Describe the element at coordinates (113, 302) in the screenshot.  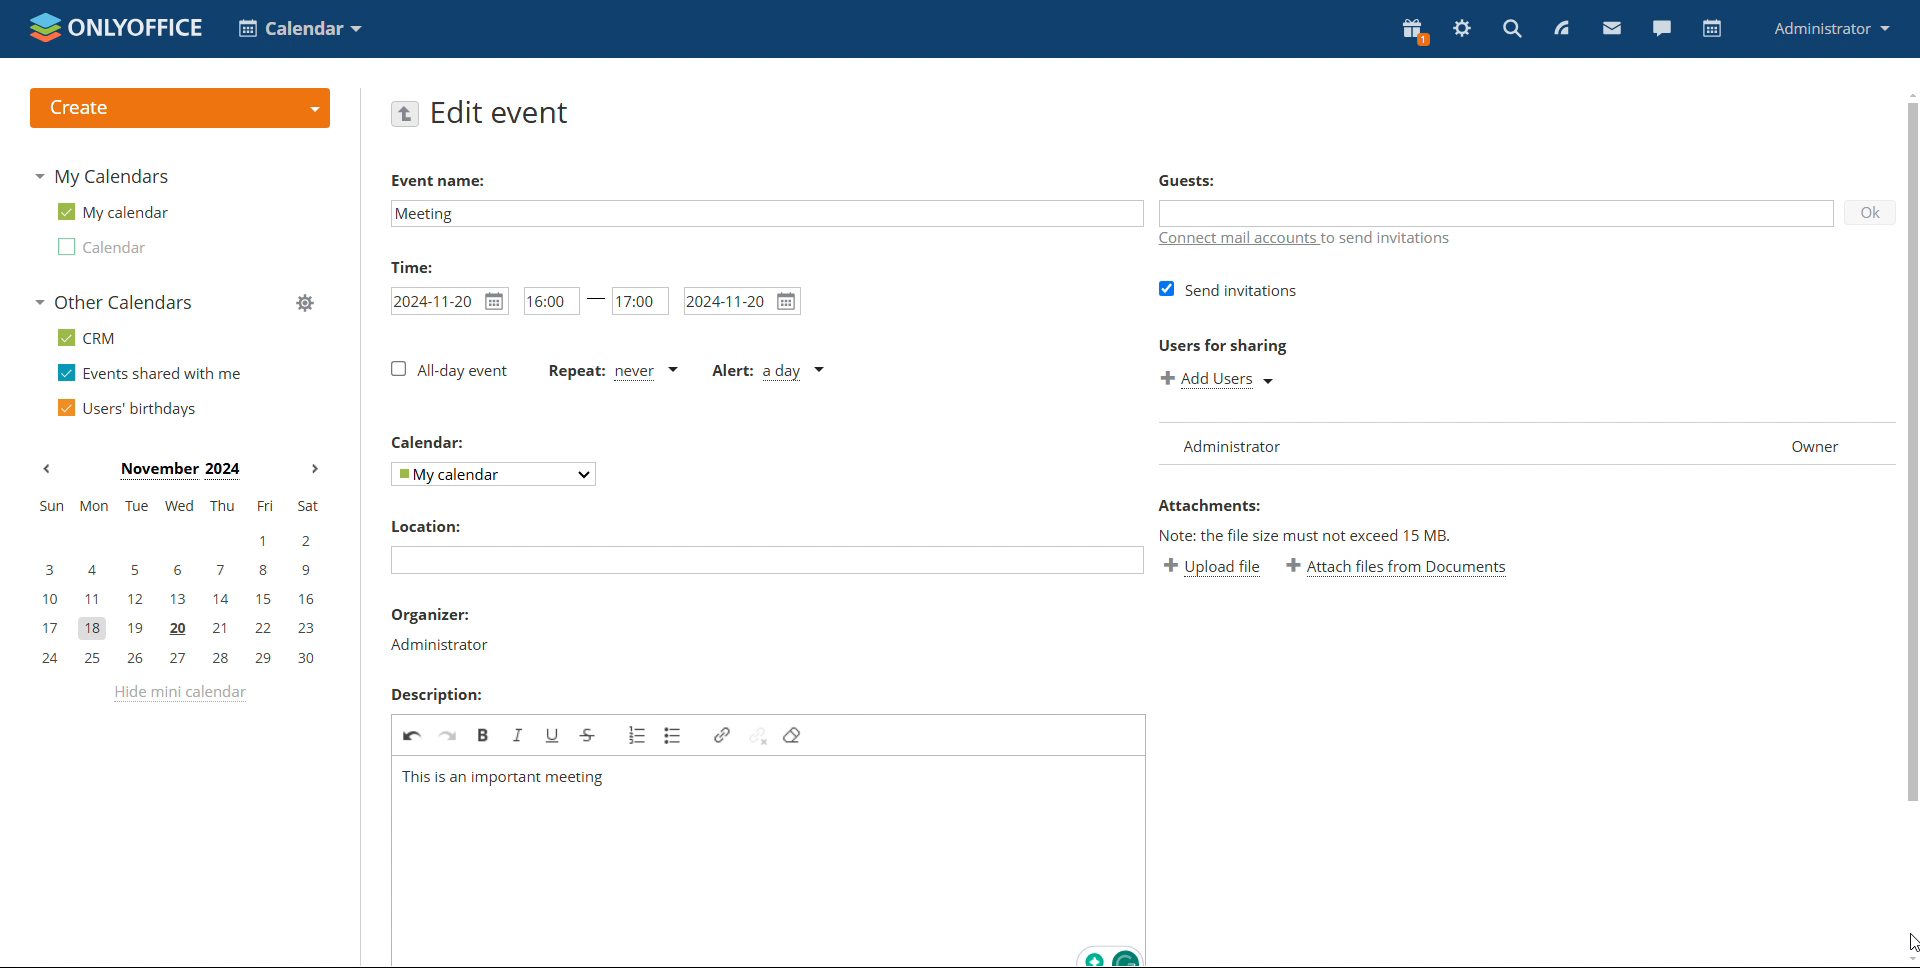
I see `other calendars` at that location.